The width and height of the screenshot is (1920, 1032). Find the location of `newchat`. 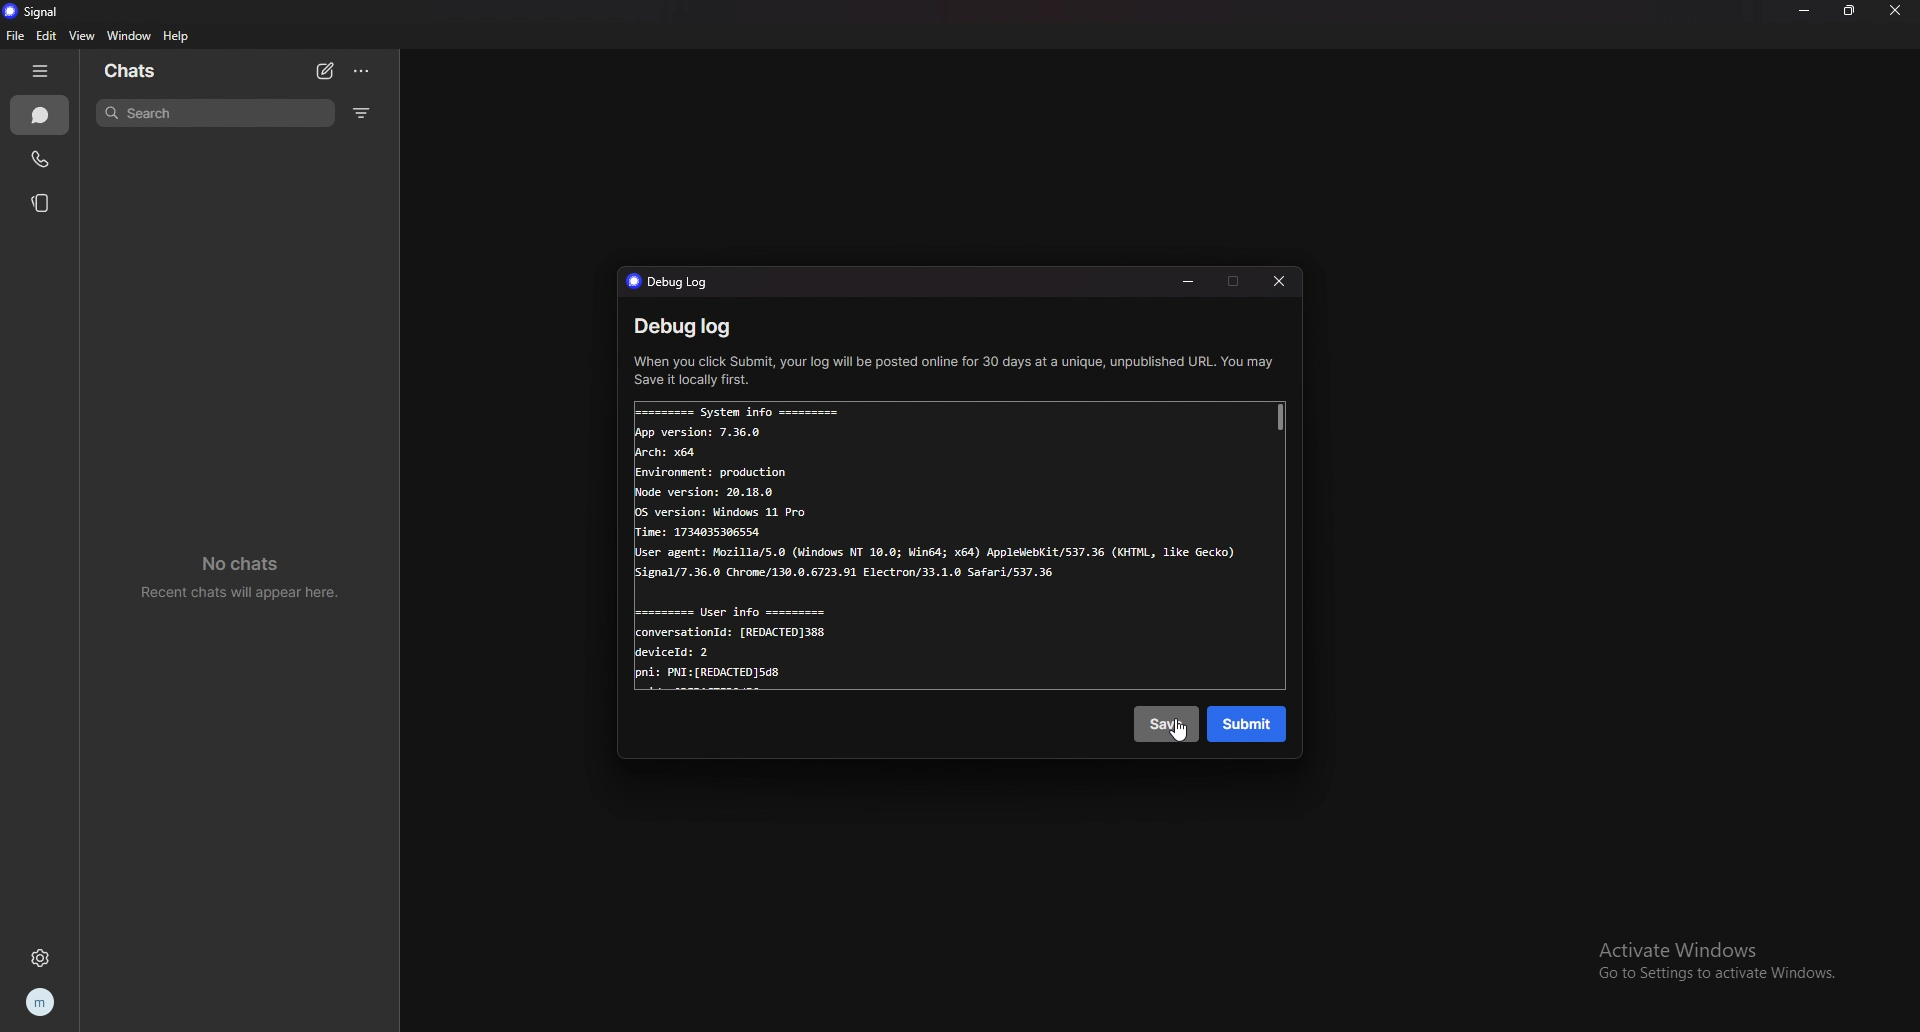

newchat is located at coordinates (325, 70).